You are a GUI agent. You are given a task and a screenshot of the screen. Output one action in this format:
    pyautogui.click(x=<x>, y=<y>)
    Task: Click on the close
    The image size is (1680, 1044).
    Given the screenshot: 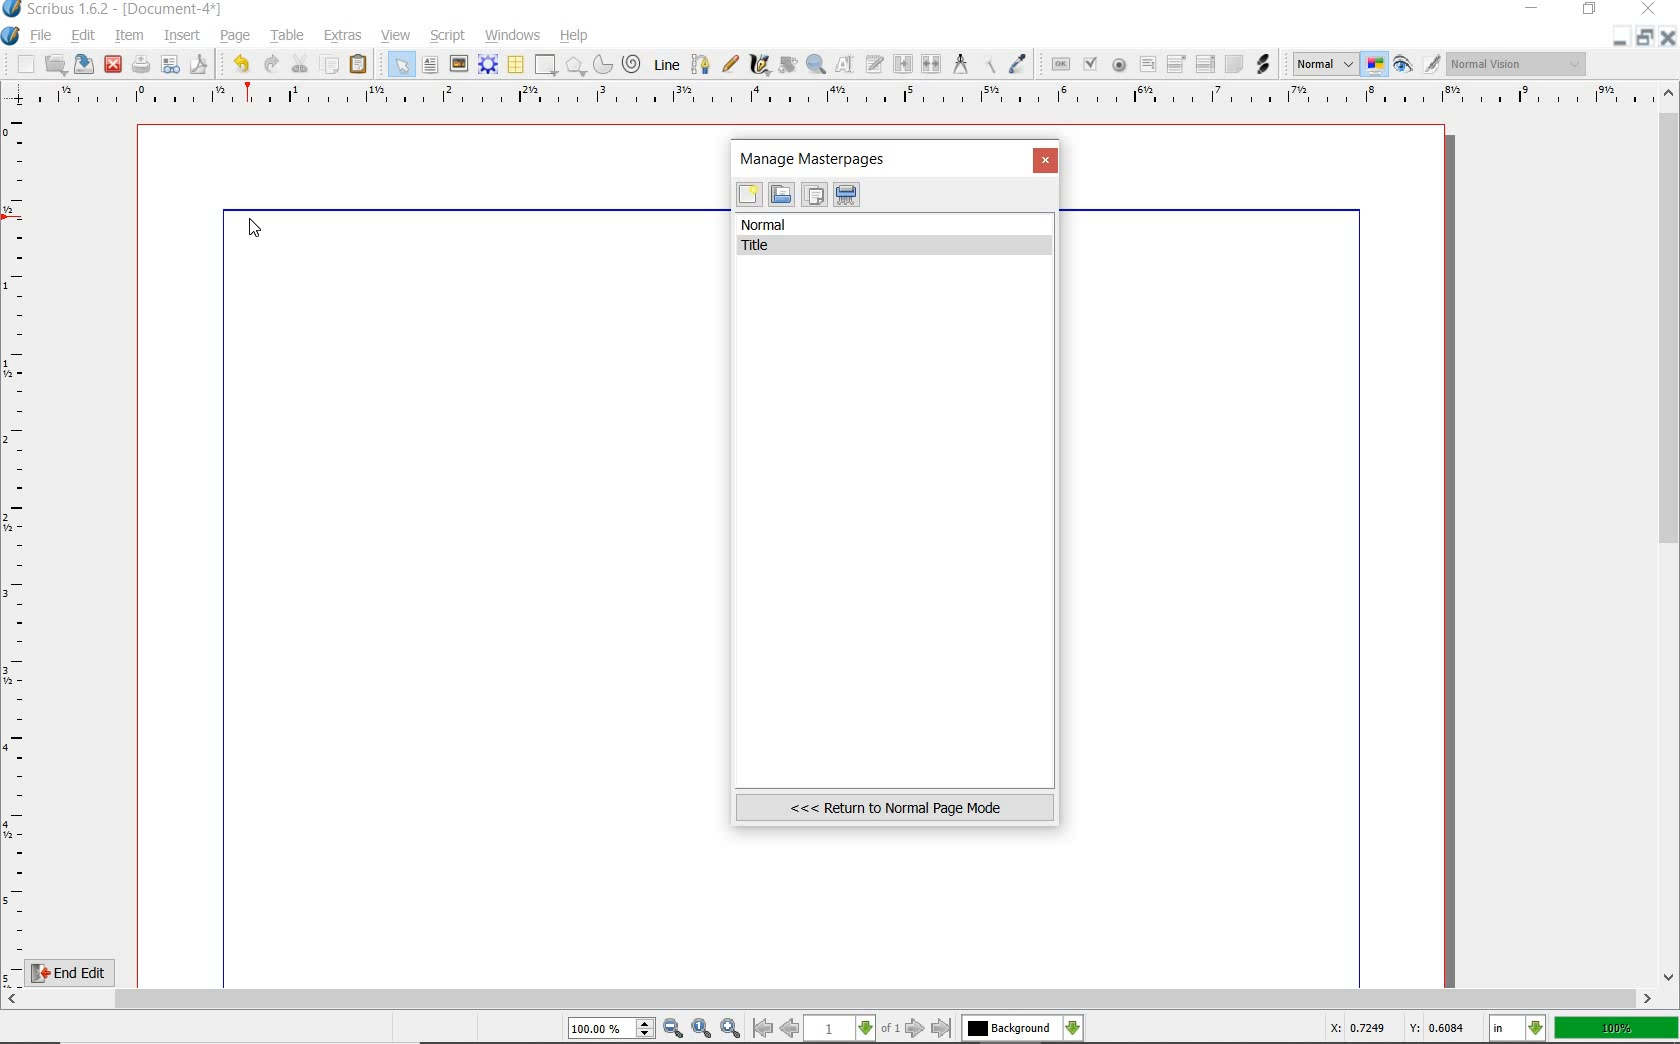 What is the action you would take?
    pyautogui.click(x=1670, y=37)
    